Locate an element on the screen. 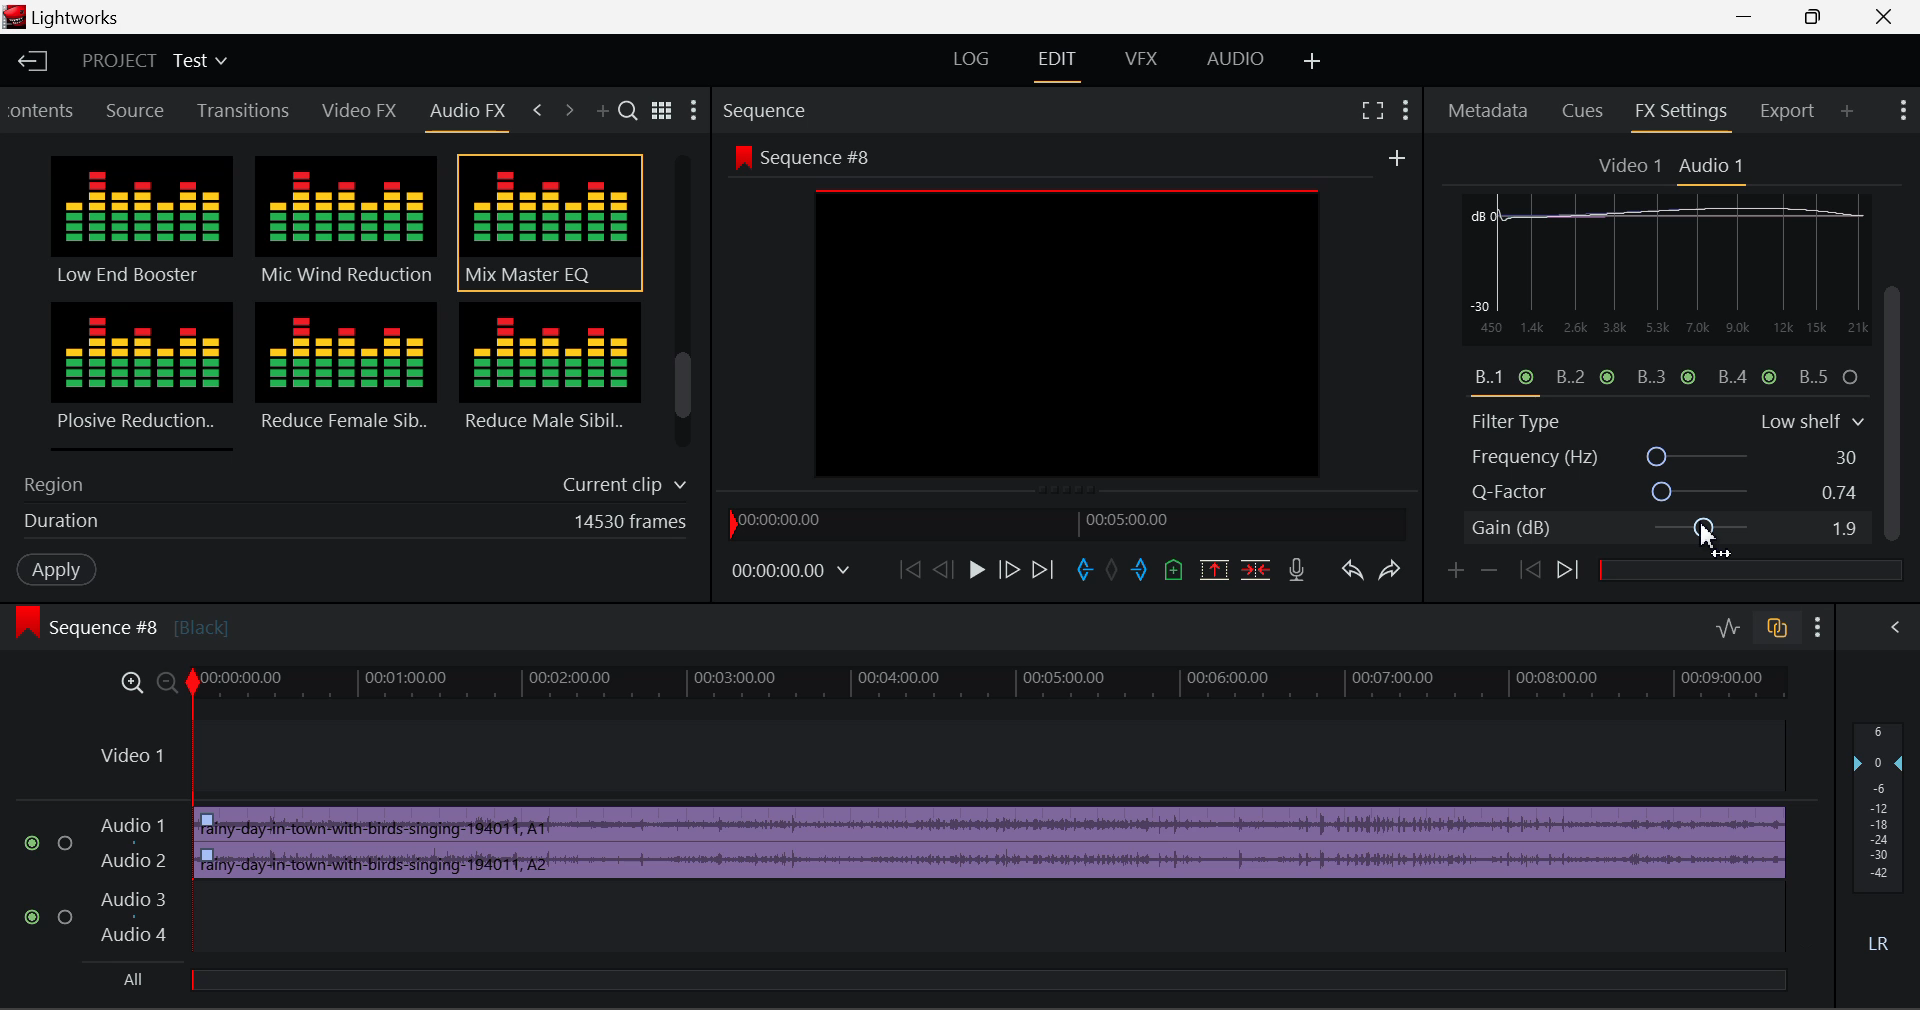 Image resolution: width=1920 pixels, height=1010 pixels. Export is located at coordinates (1788, 111).